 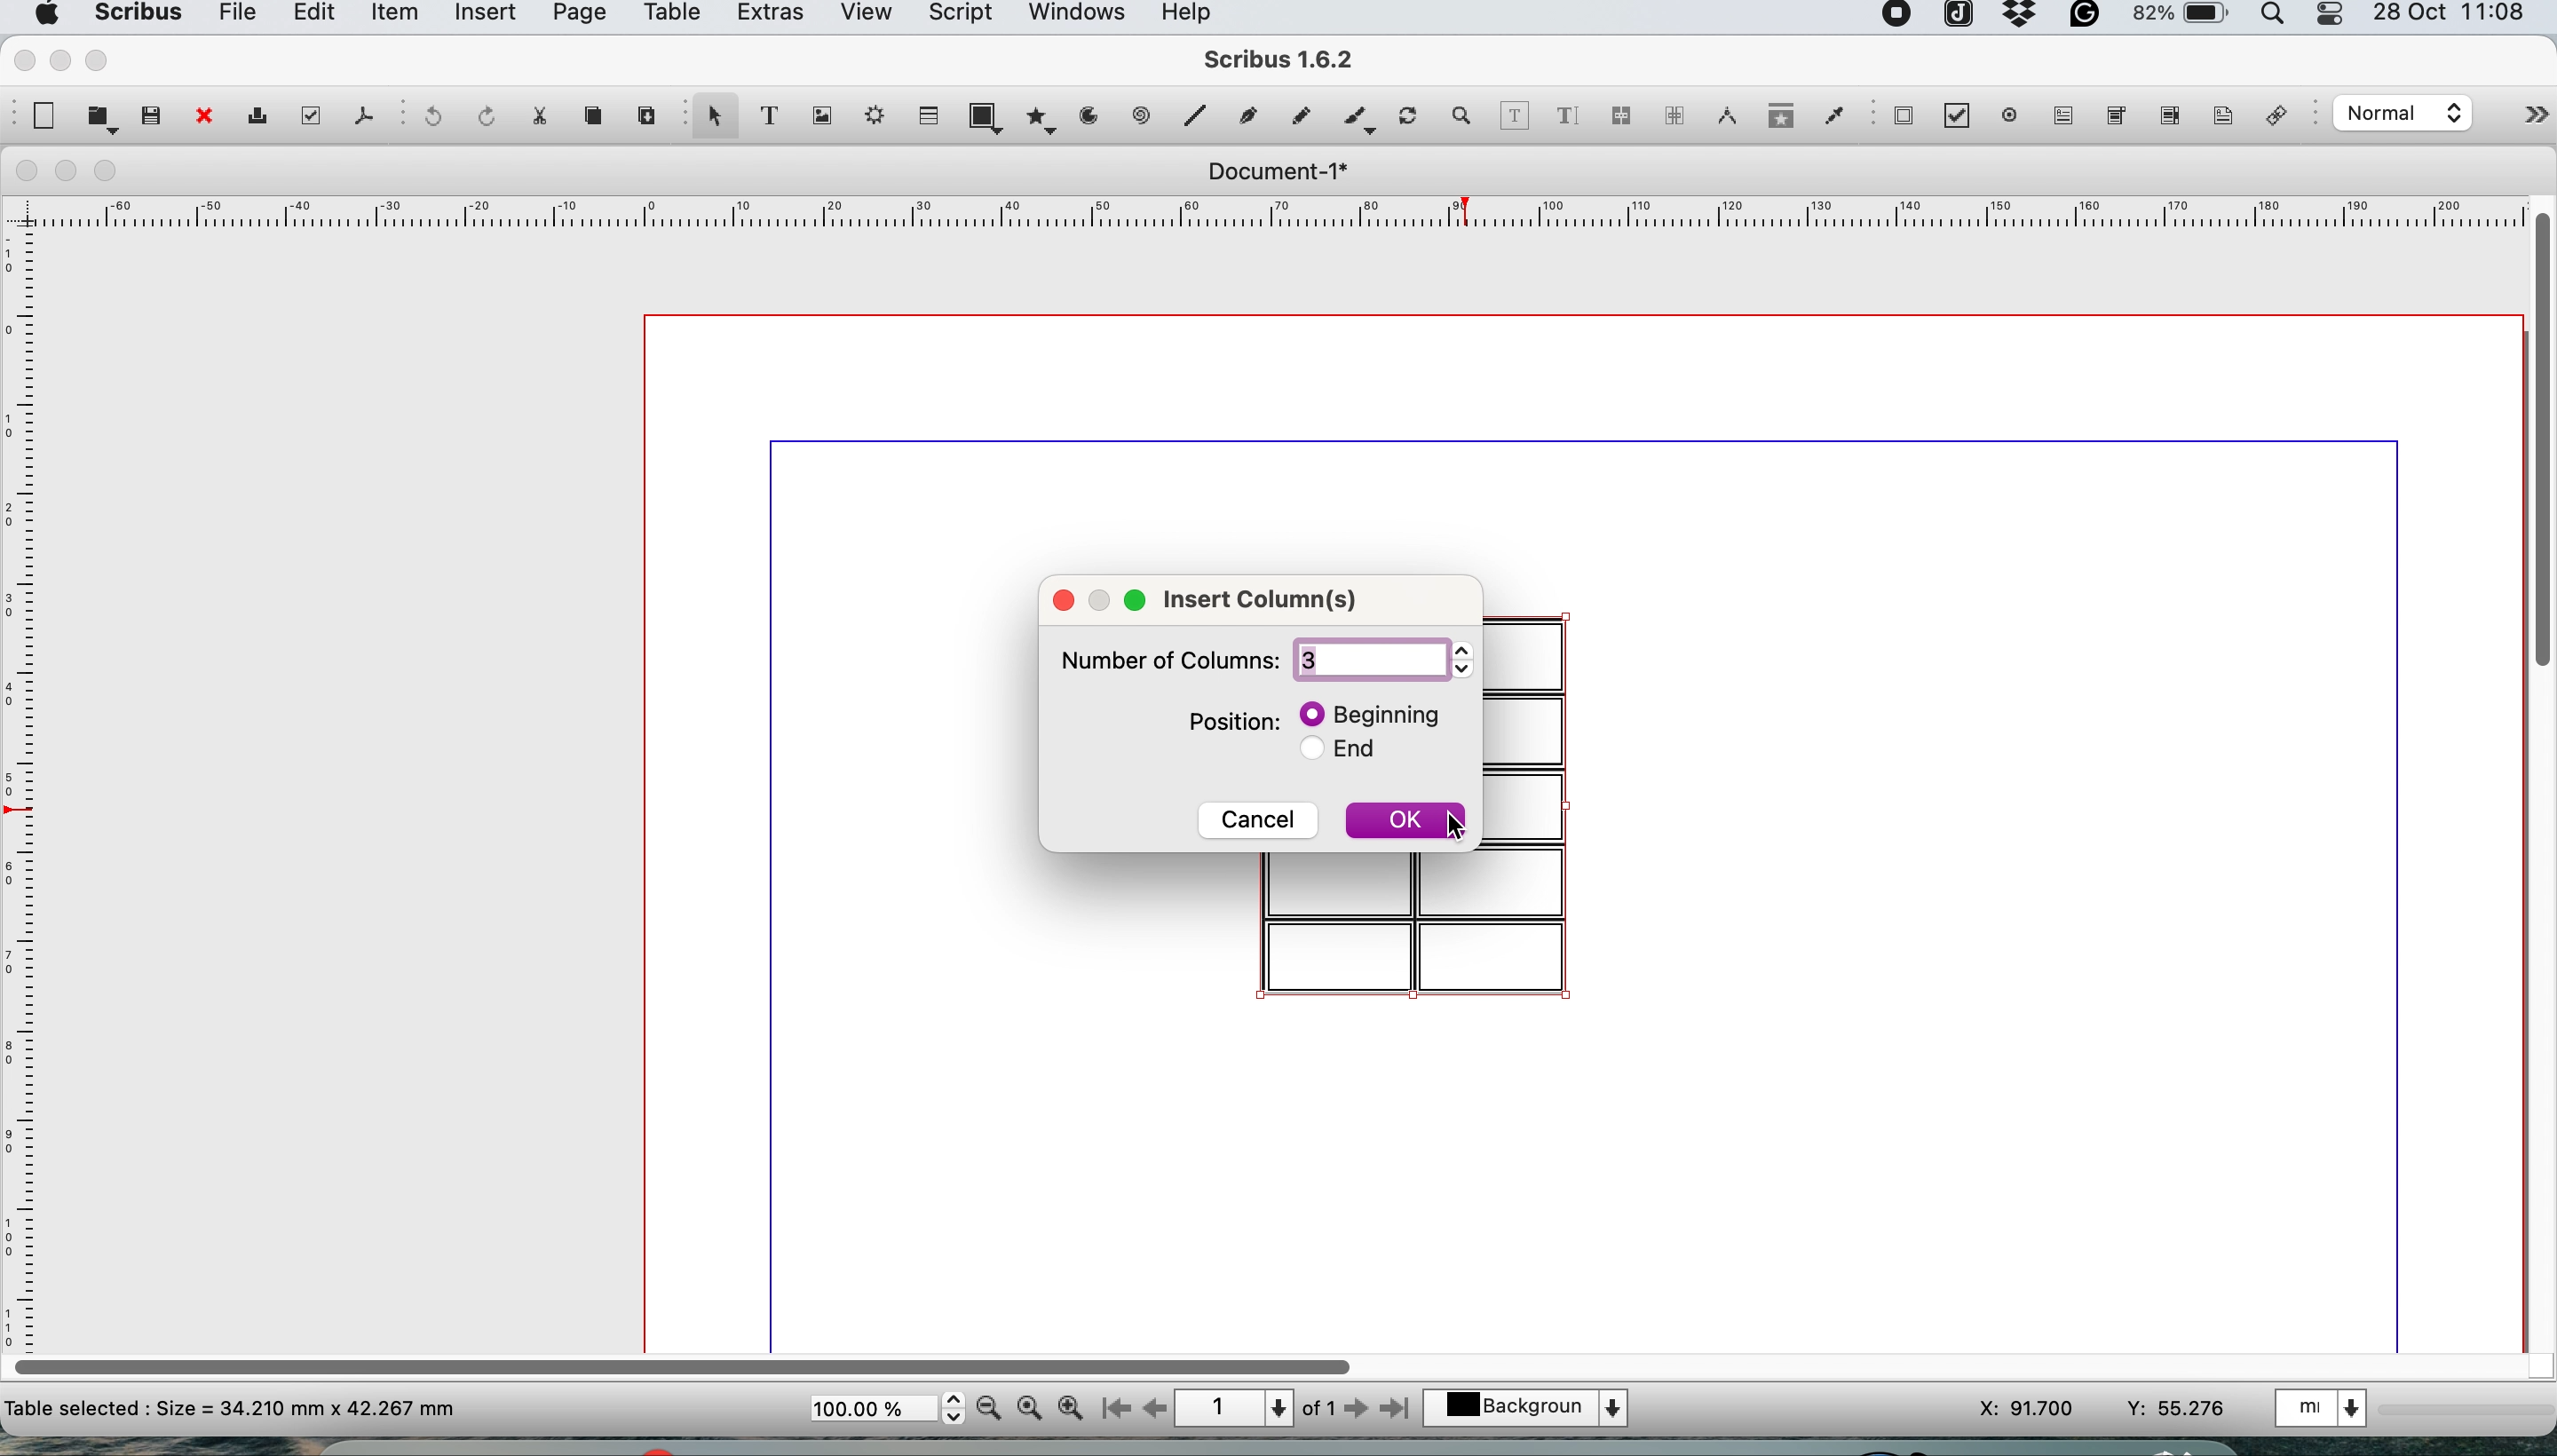 What do you see at coordinates (429, 118) in the screenshot?
I see `undo` at bounding box center [429, 118].